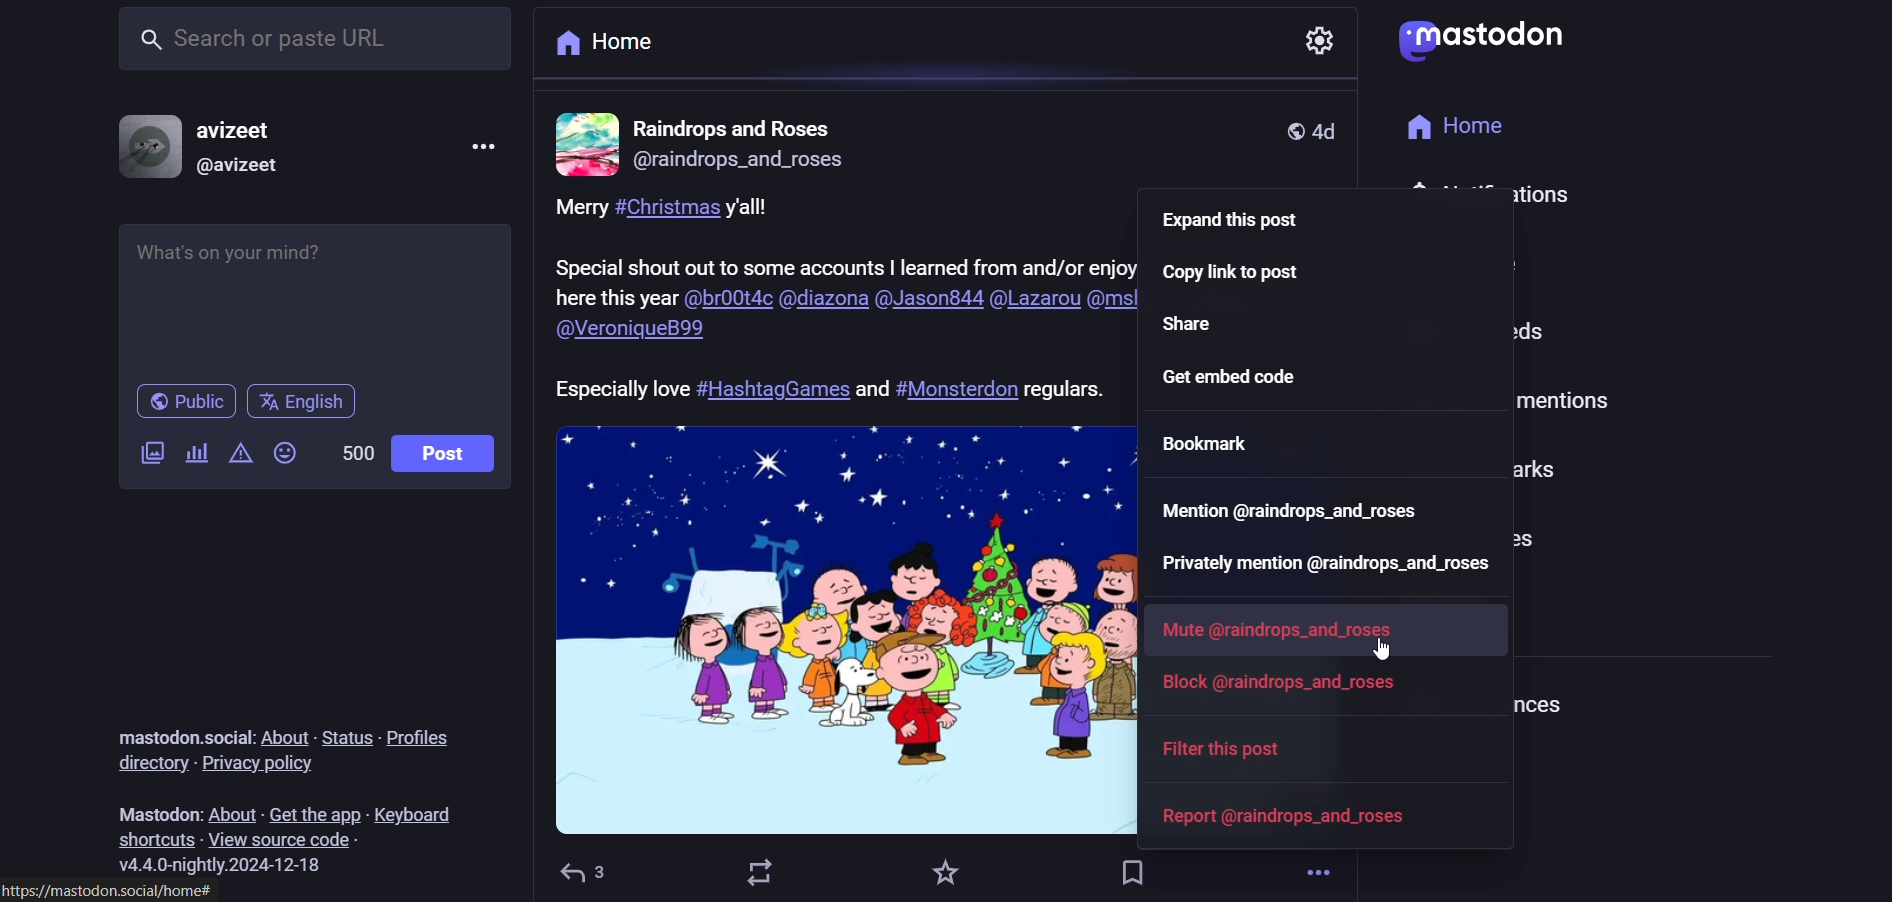  Describe the element at coordinates (737, 126) in the screenshot. I see `user` at that location.